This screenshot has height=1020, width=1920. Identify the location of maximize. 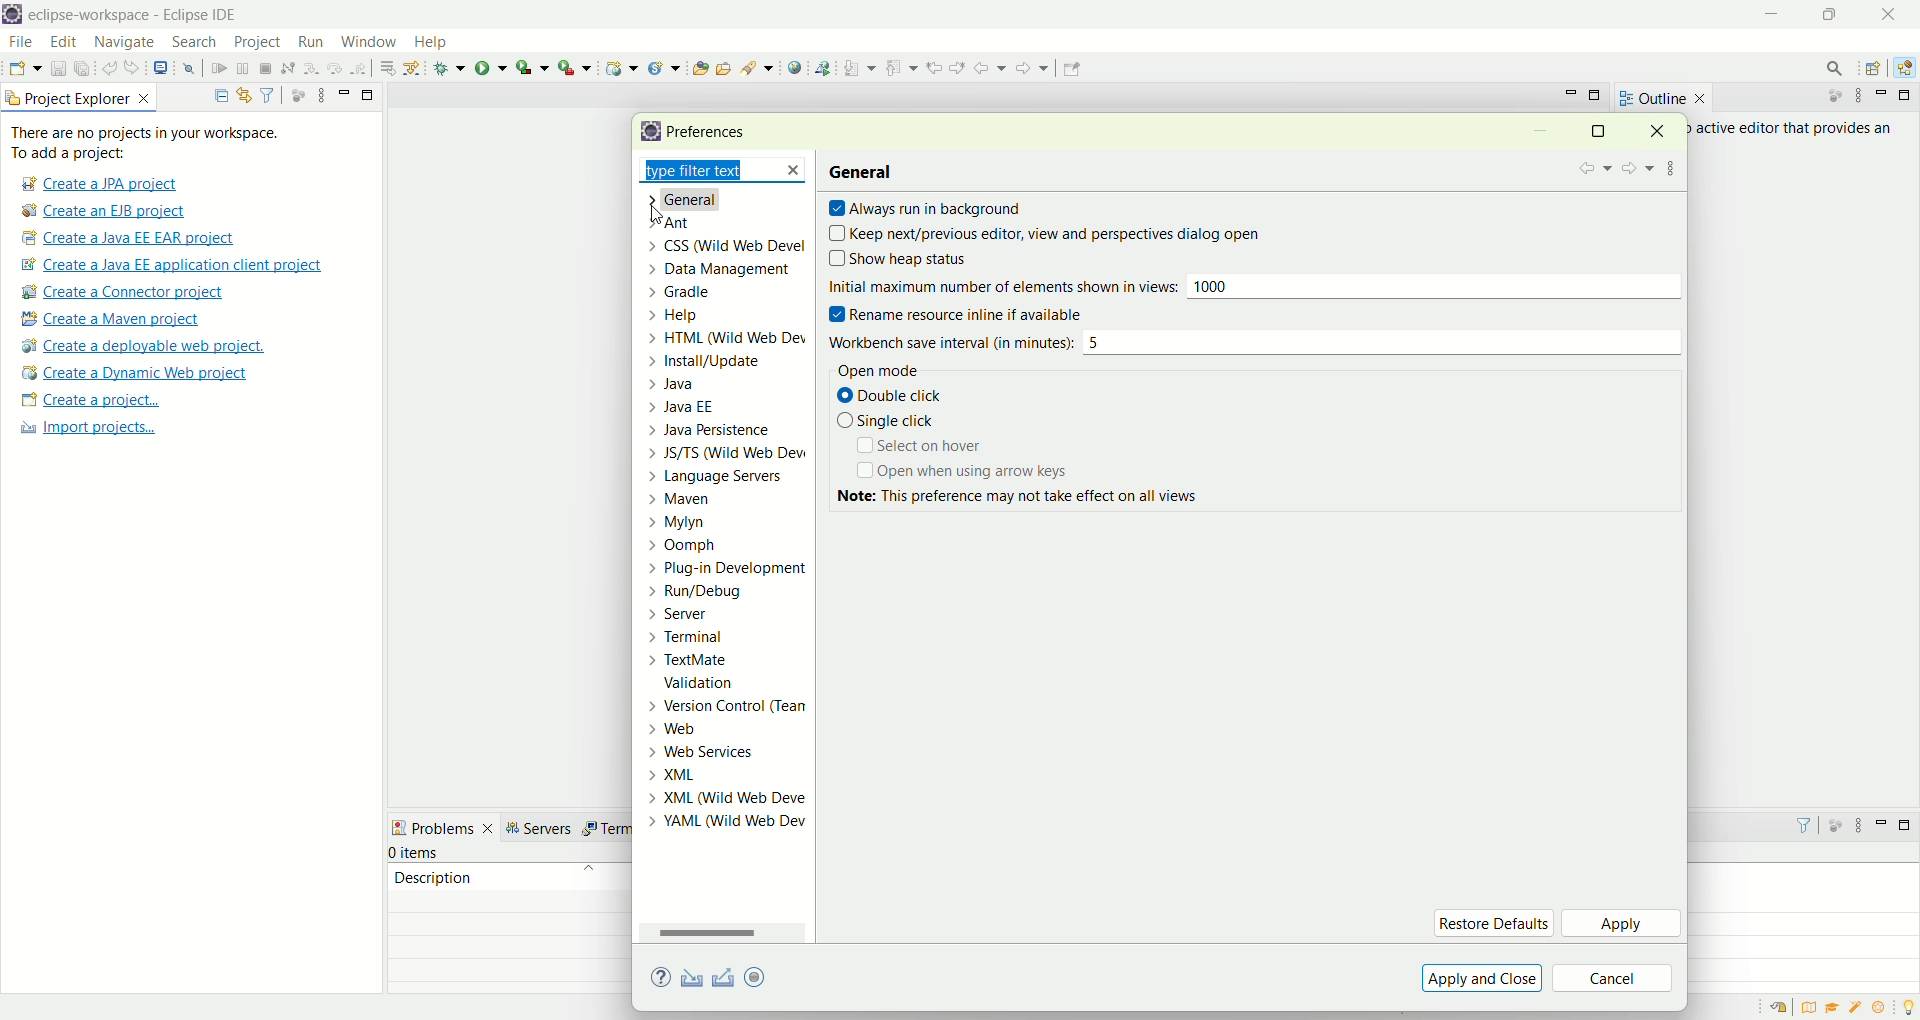
(1835, 14).